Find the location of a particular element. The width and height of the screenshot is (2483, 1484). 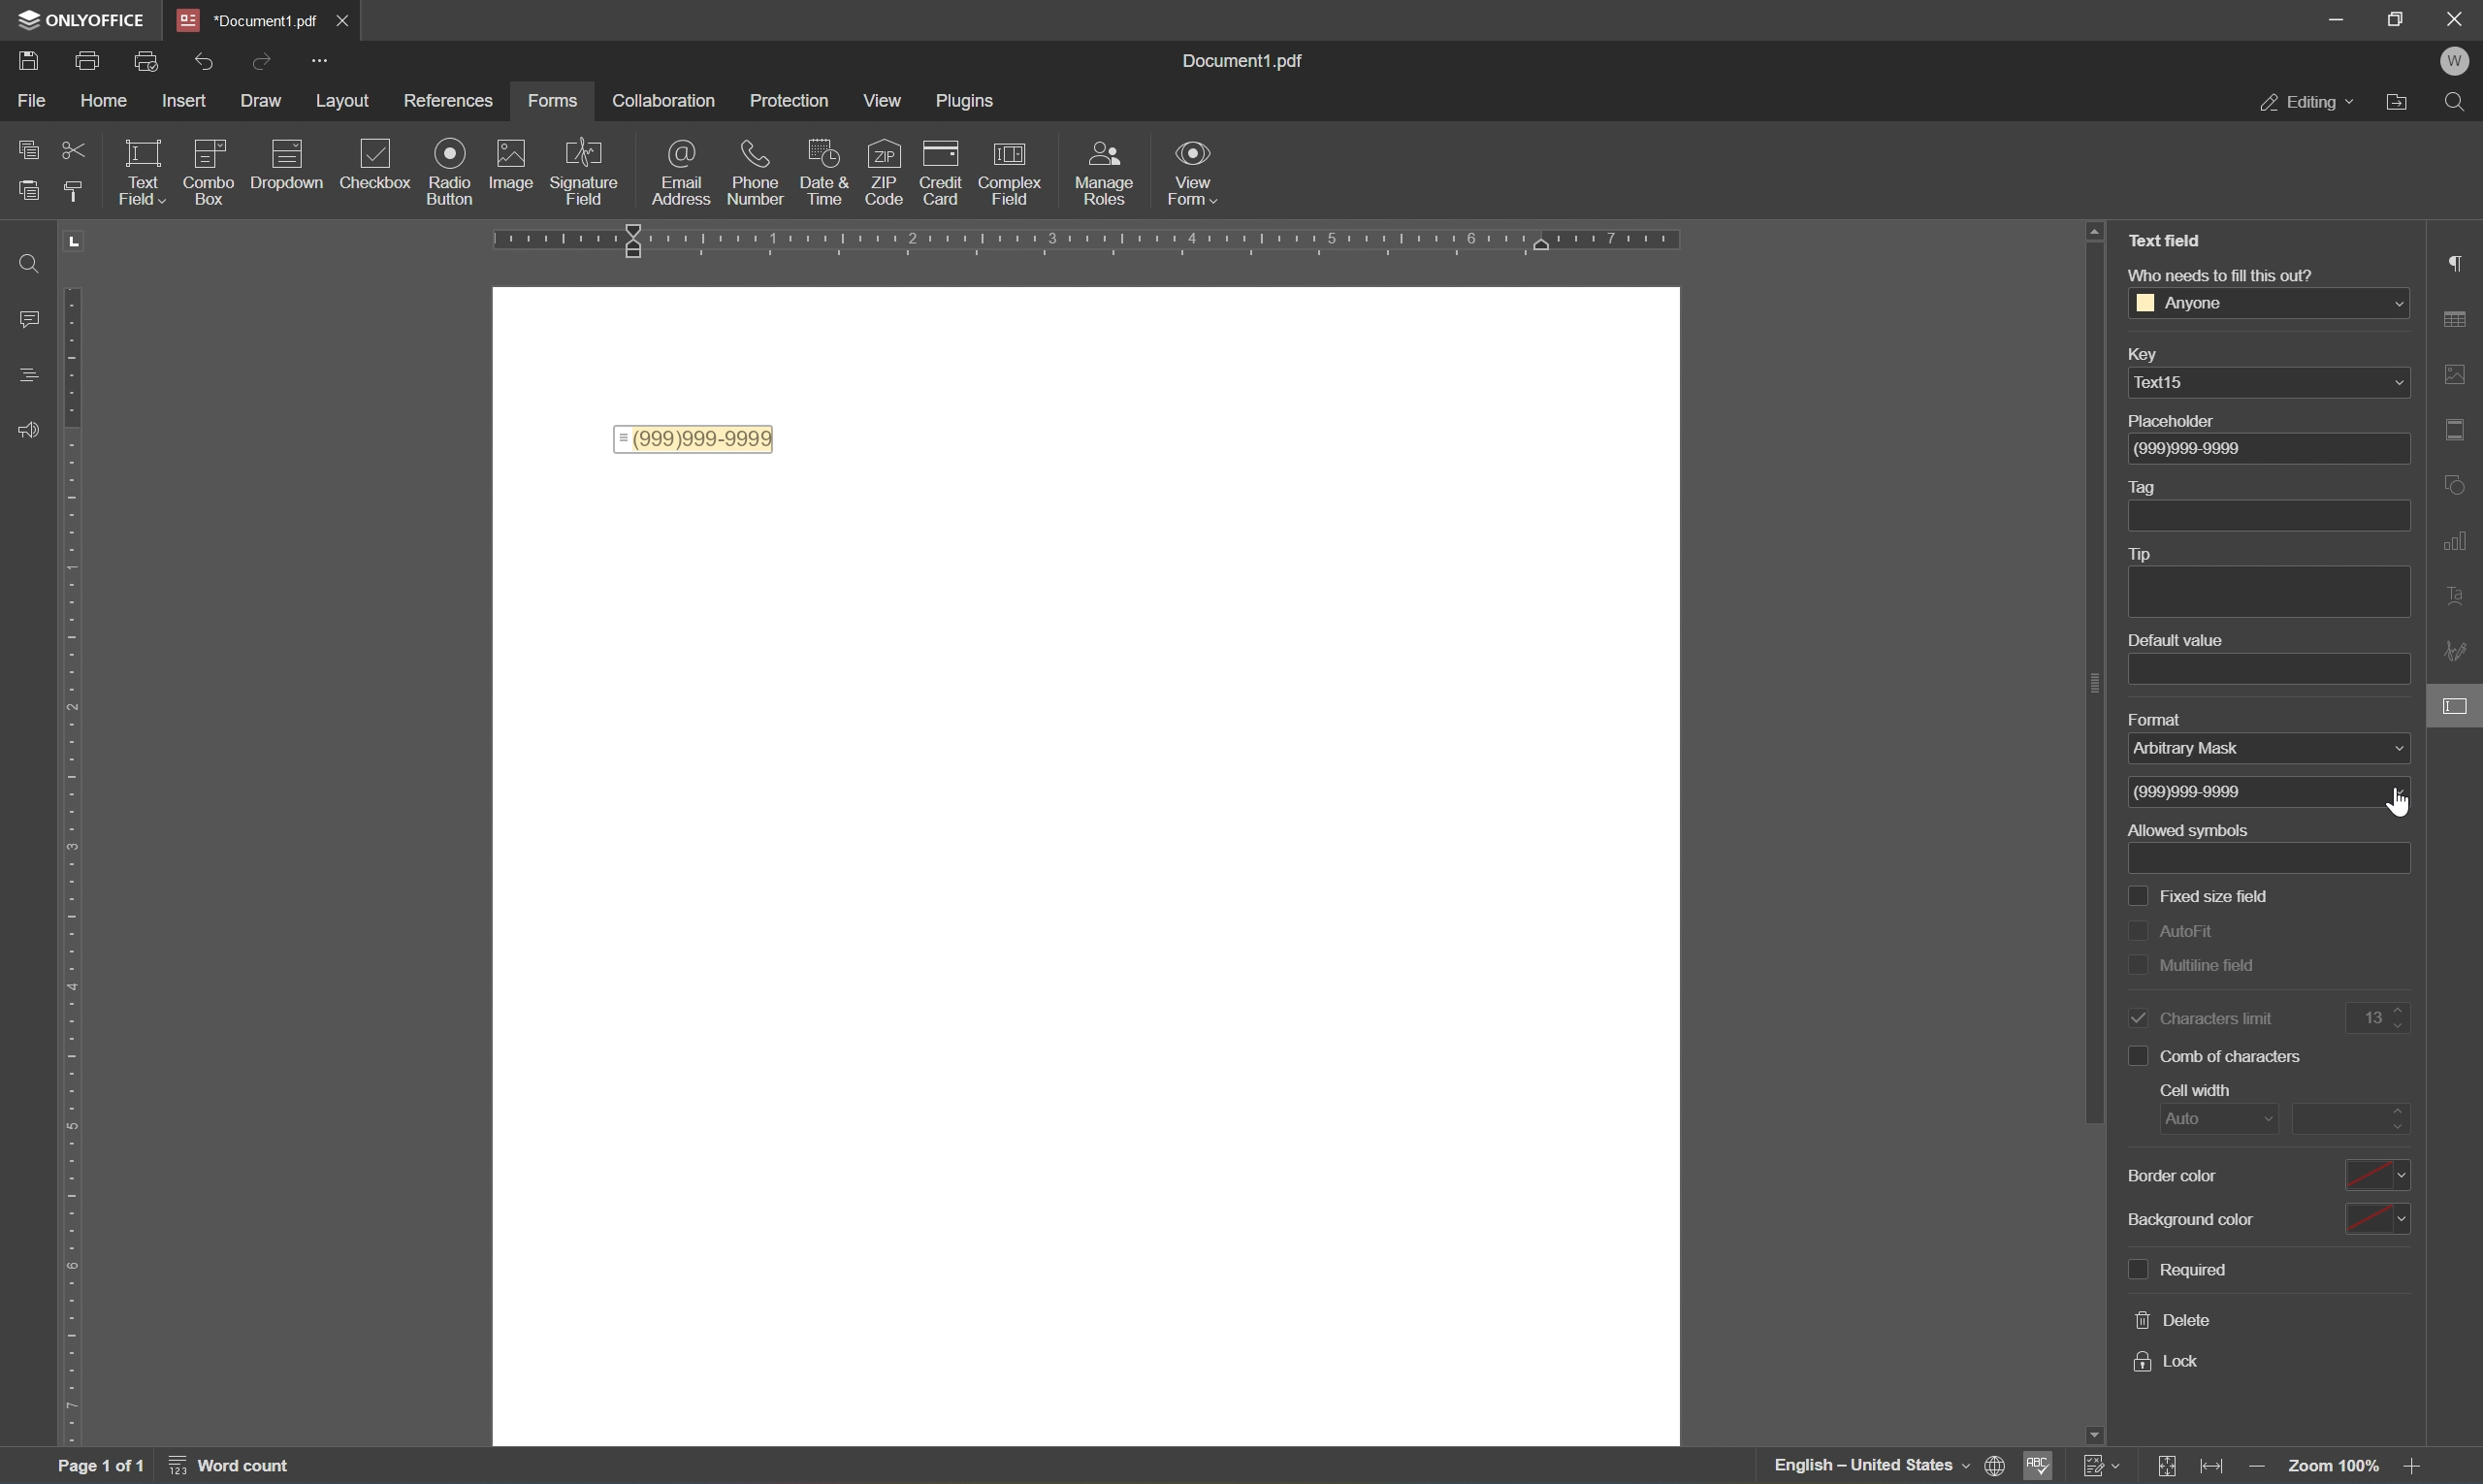

feedback and support is located at coordinates (27, 424).